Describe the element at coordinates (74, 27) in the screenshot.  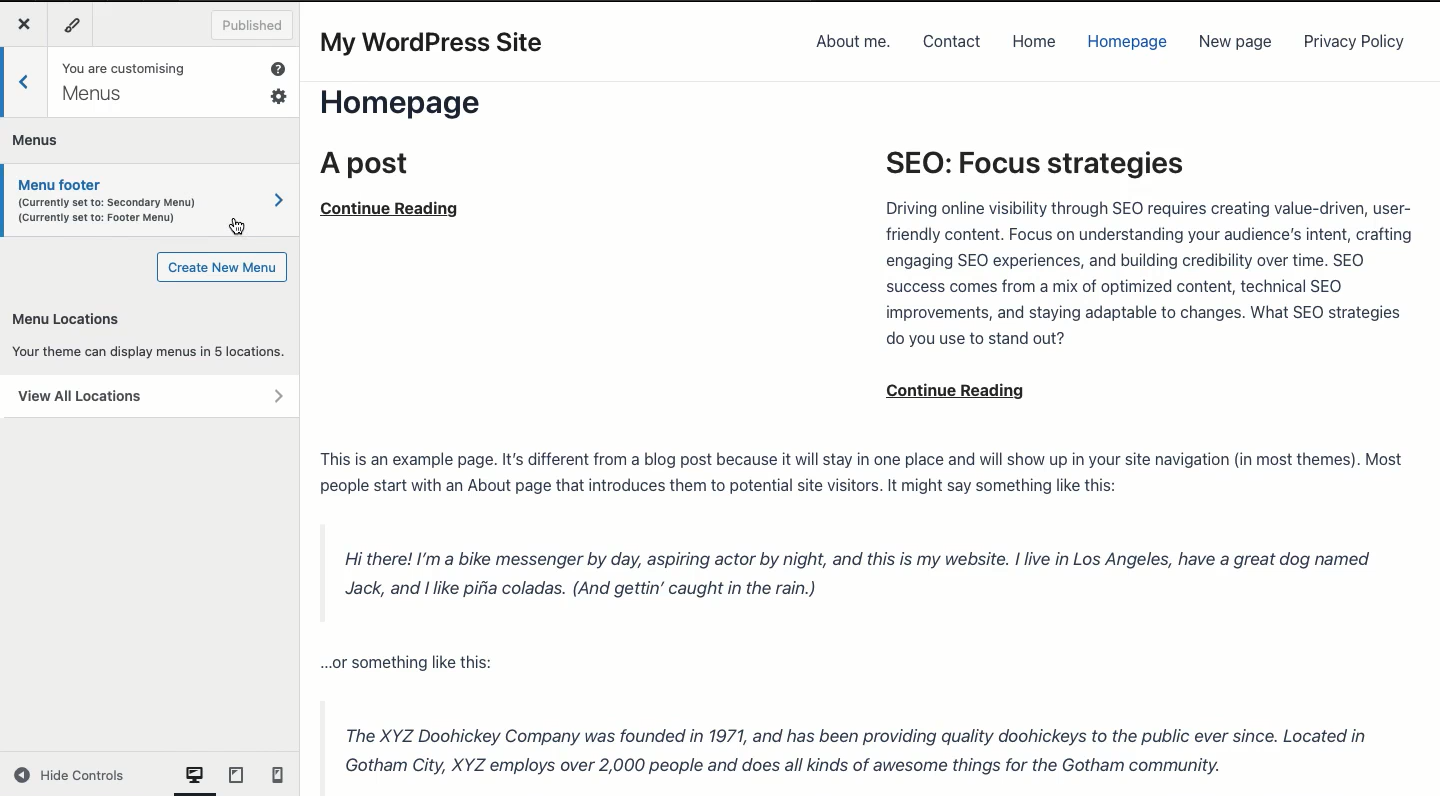
I see `Tools` at that location.